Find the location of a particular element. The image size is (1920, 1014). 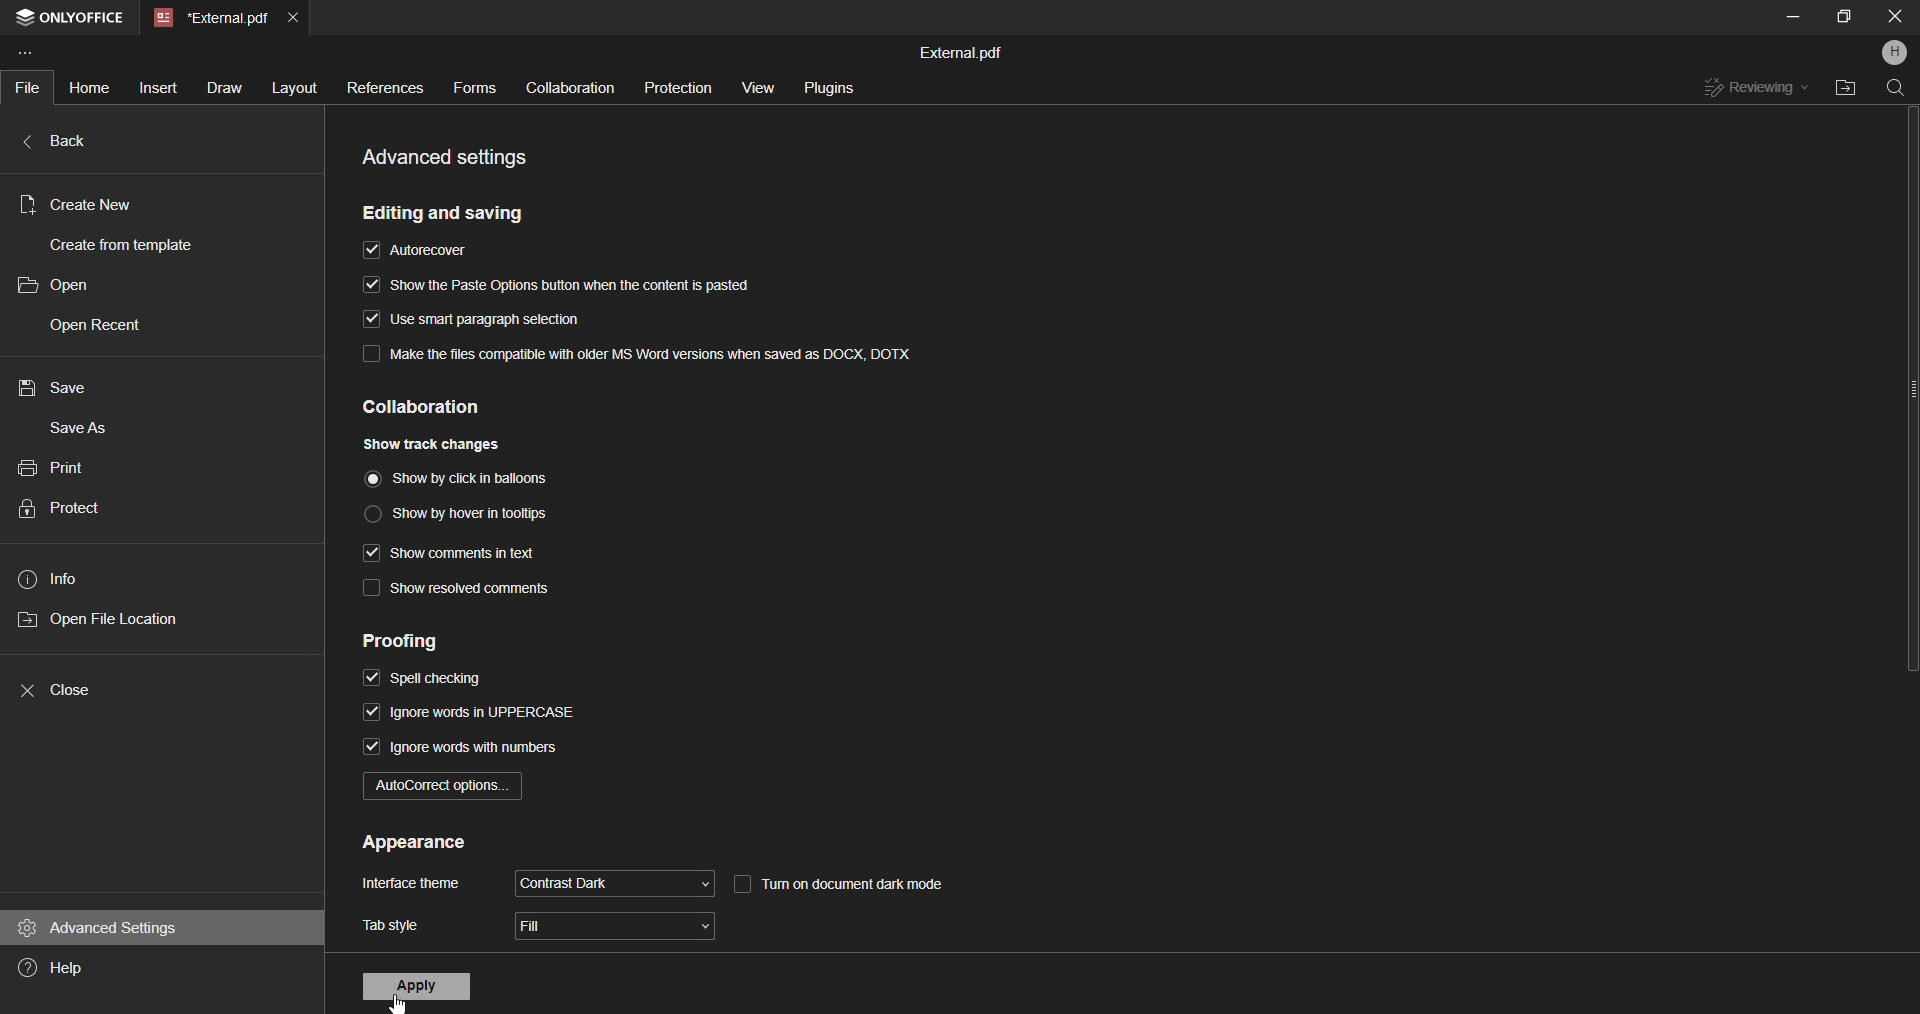

proofing is located at coordinates (421, 641).